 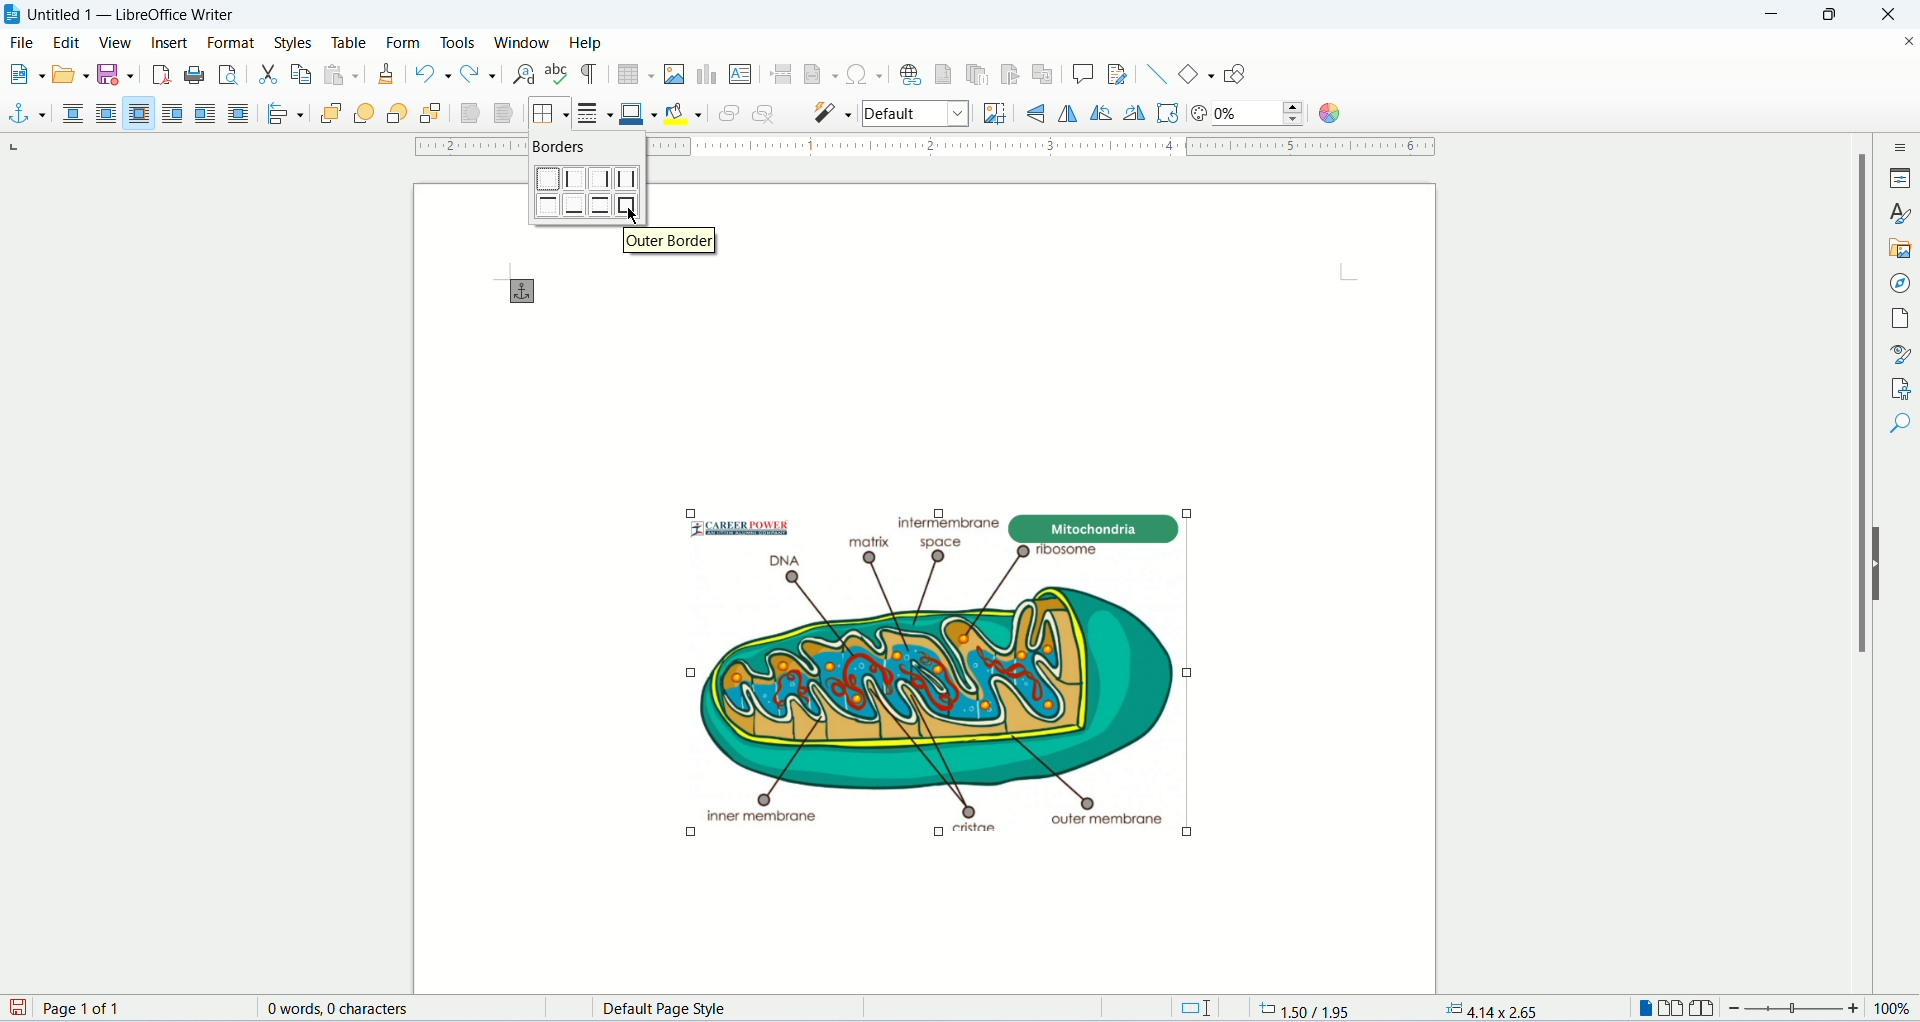 I want to click on flip horizontally, so click(x=1042, y=112).